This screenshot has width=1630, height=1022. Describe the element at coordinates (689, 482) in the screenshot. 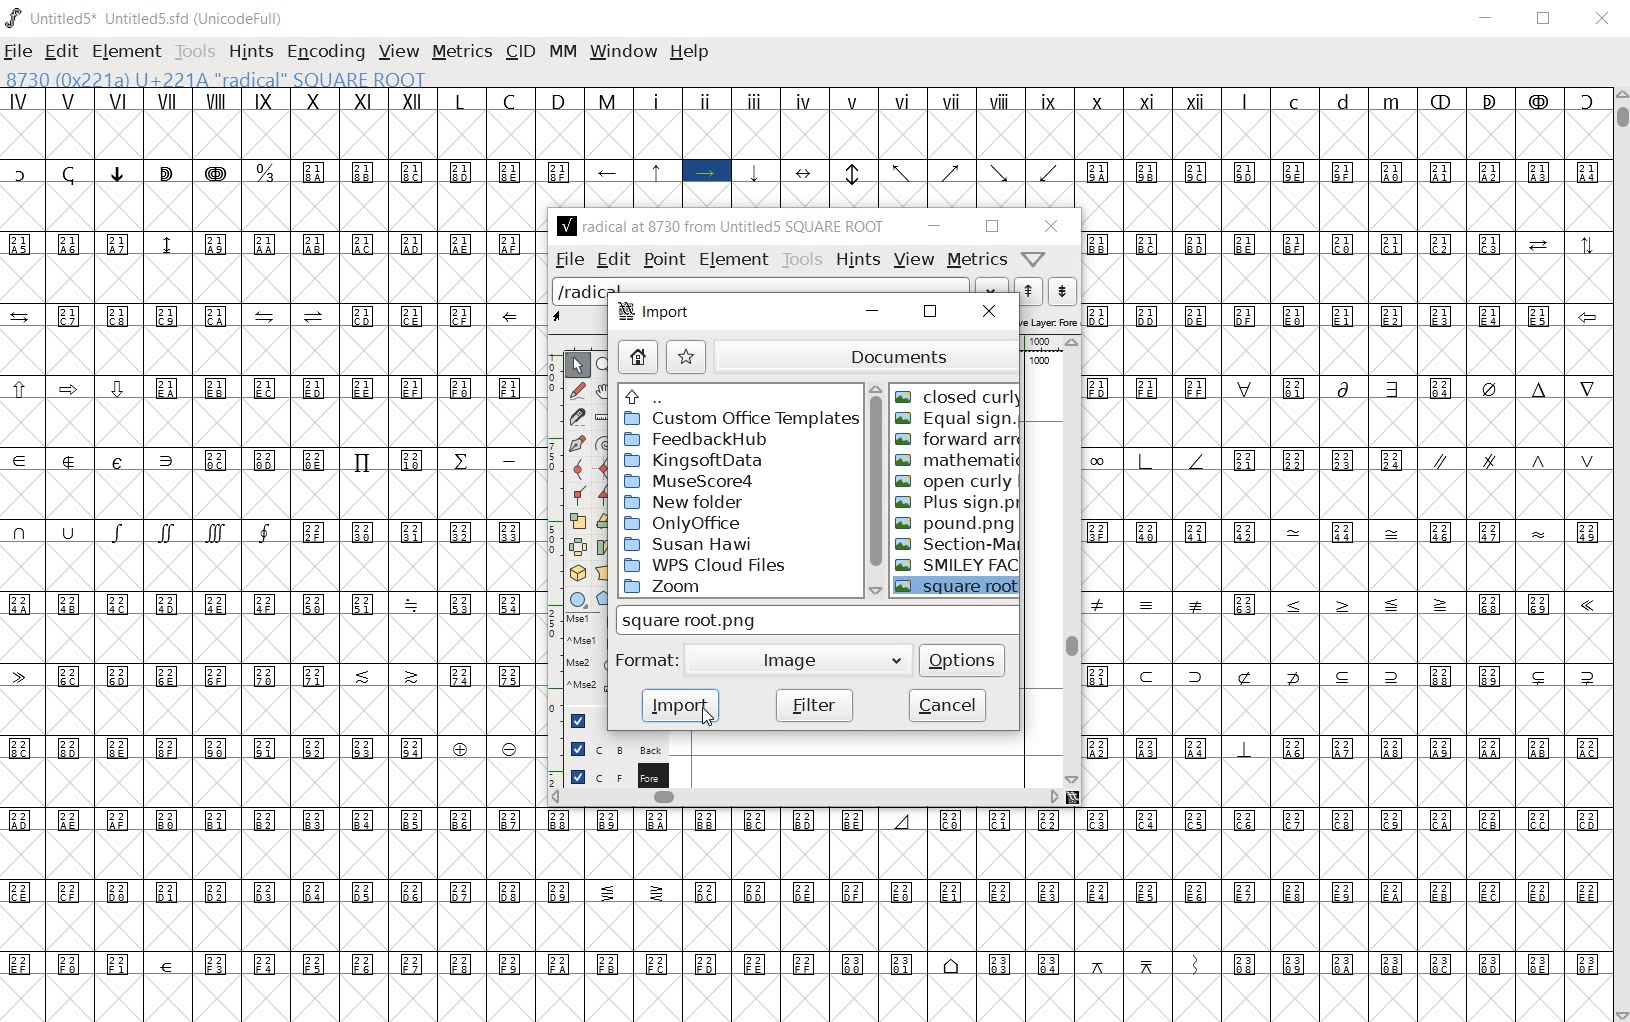

I see `MuseScore4` at that location.